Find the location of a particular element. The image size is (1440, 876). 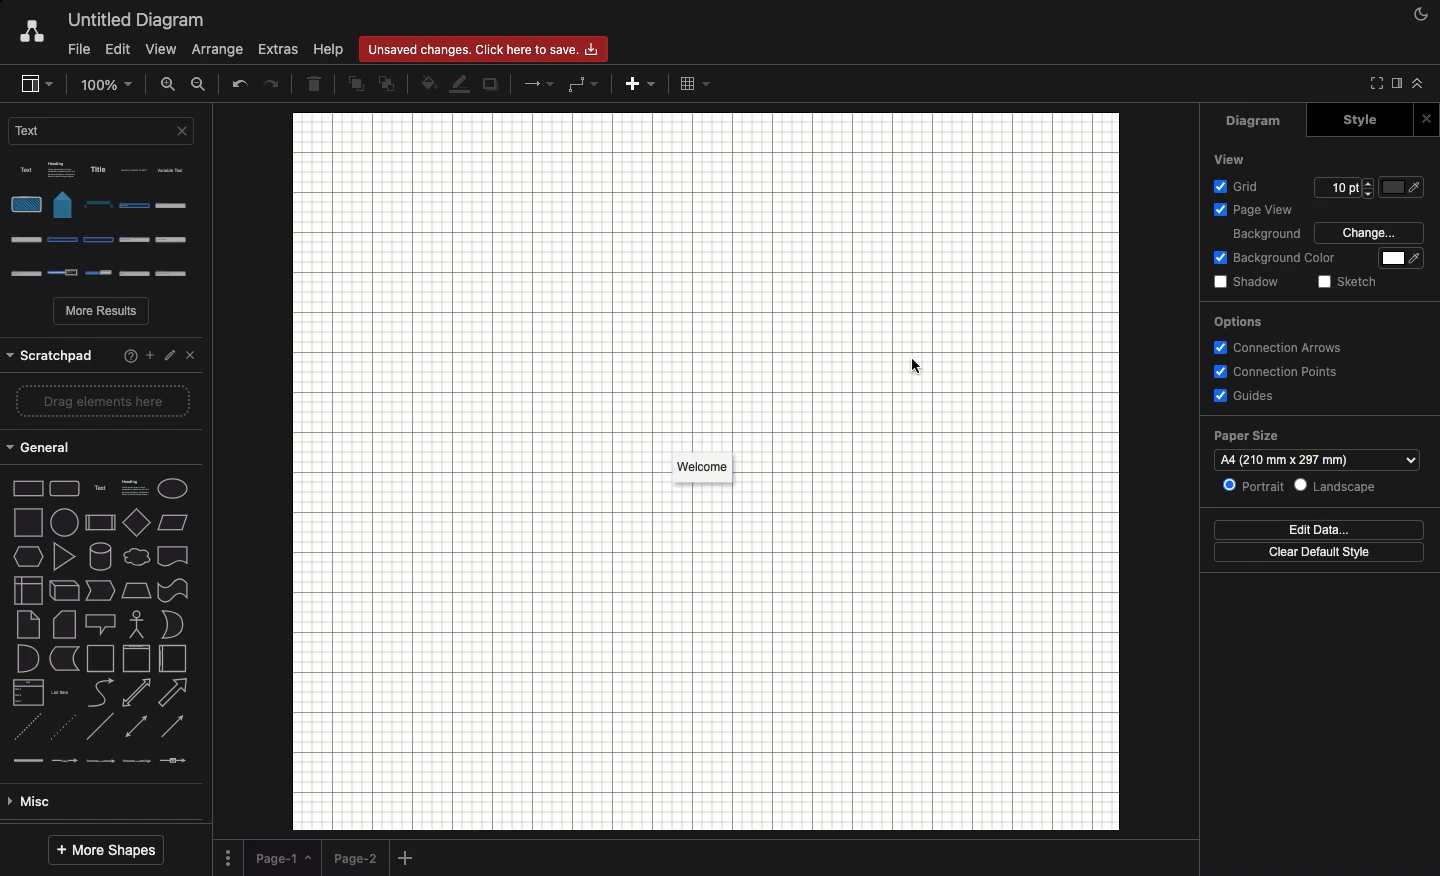

Zoom out is located at coordinates (200, 84).